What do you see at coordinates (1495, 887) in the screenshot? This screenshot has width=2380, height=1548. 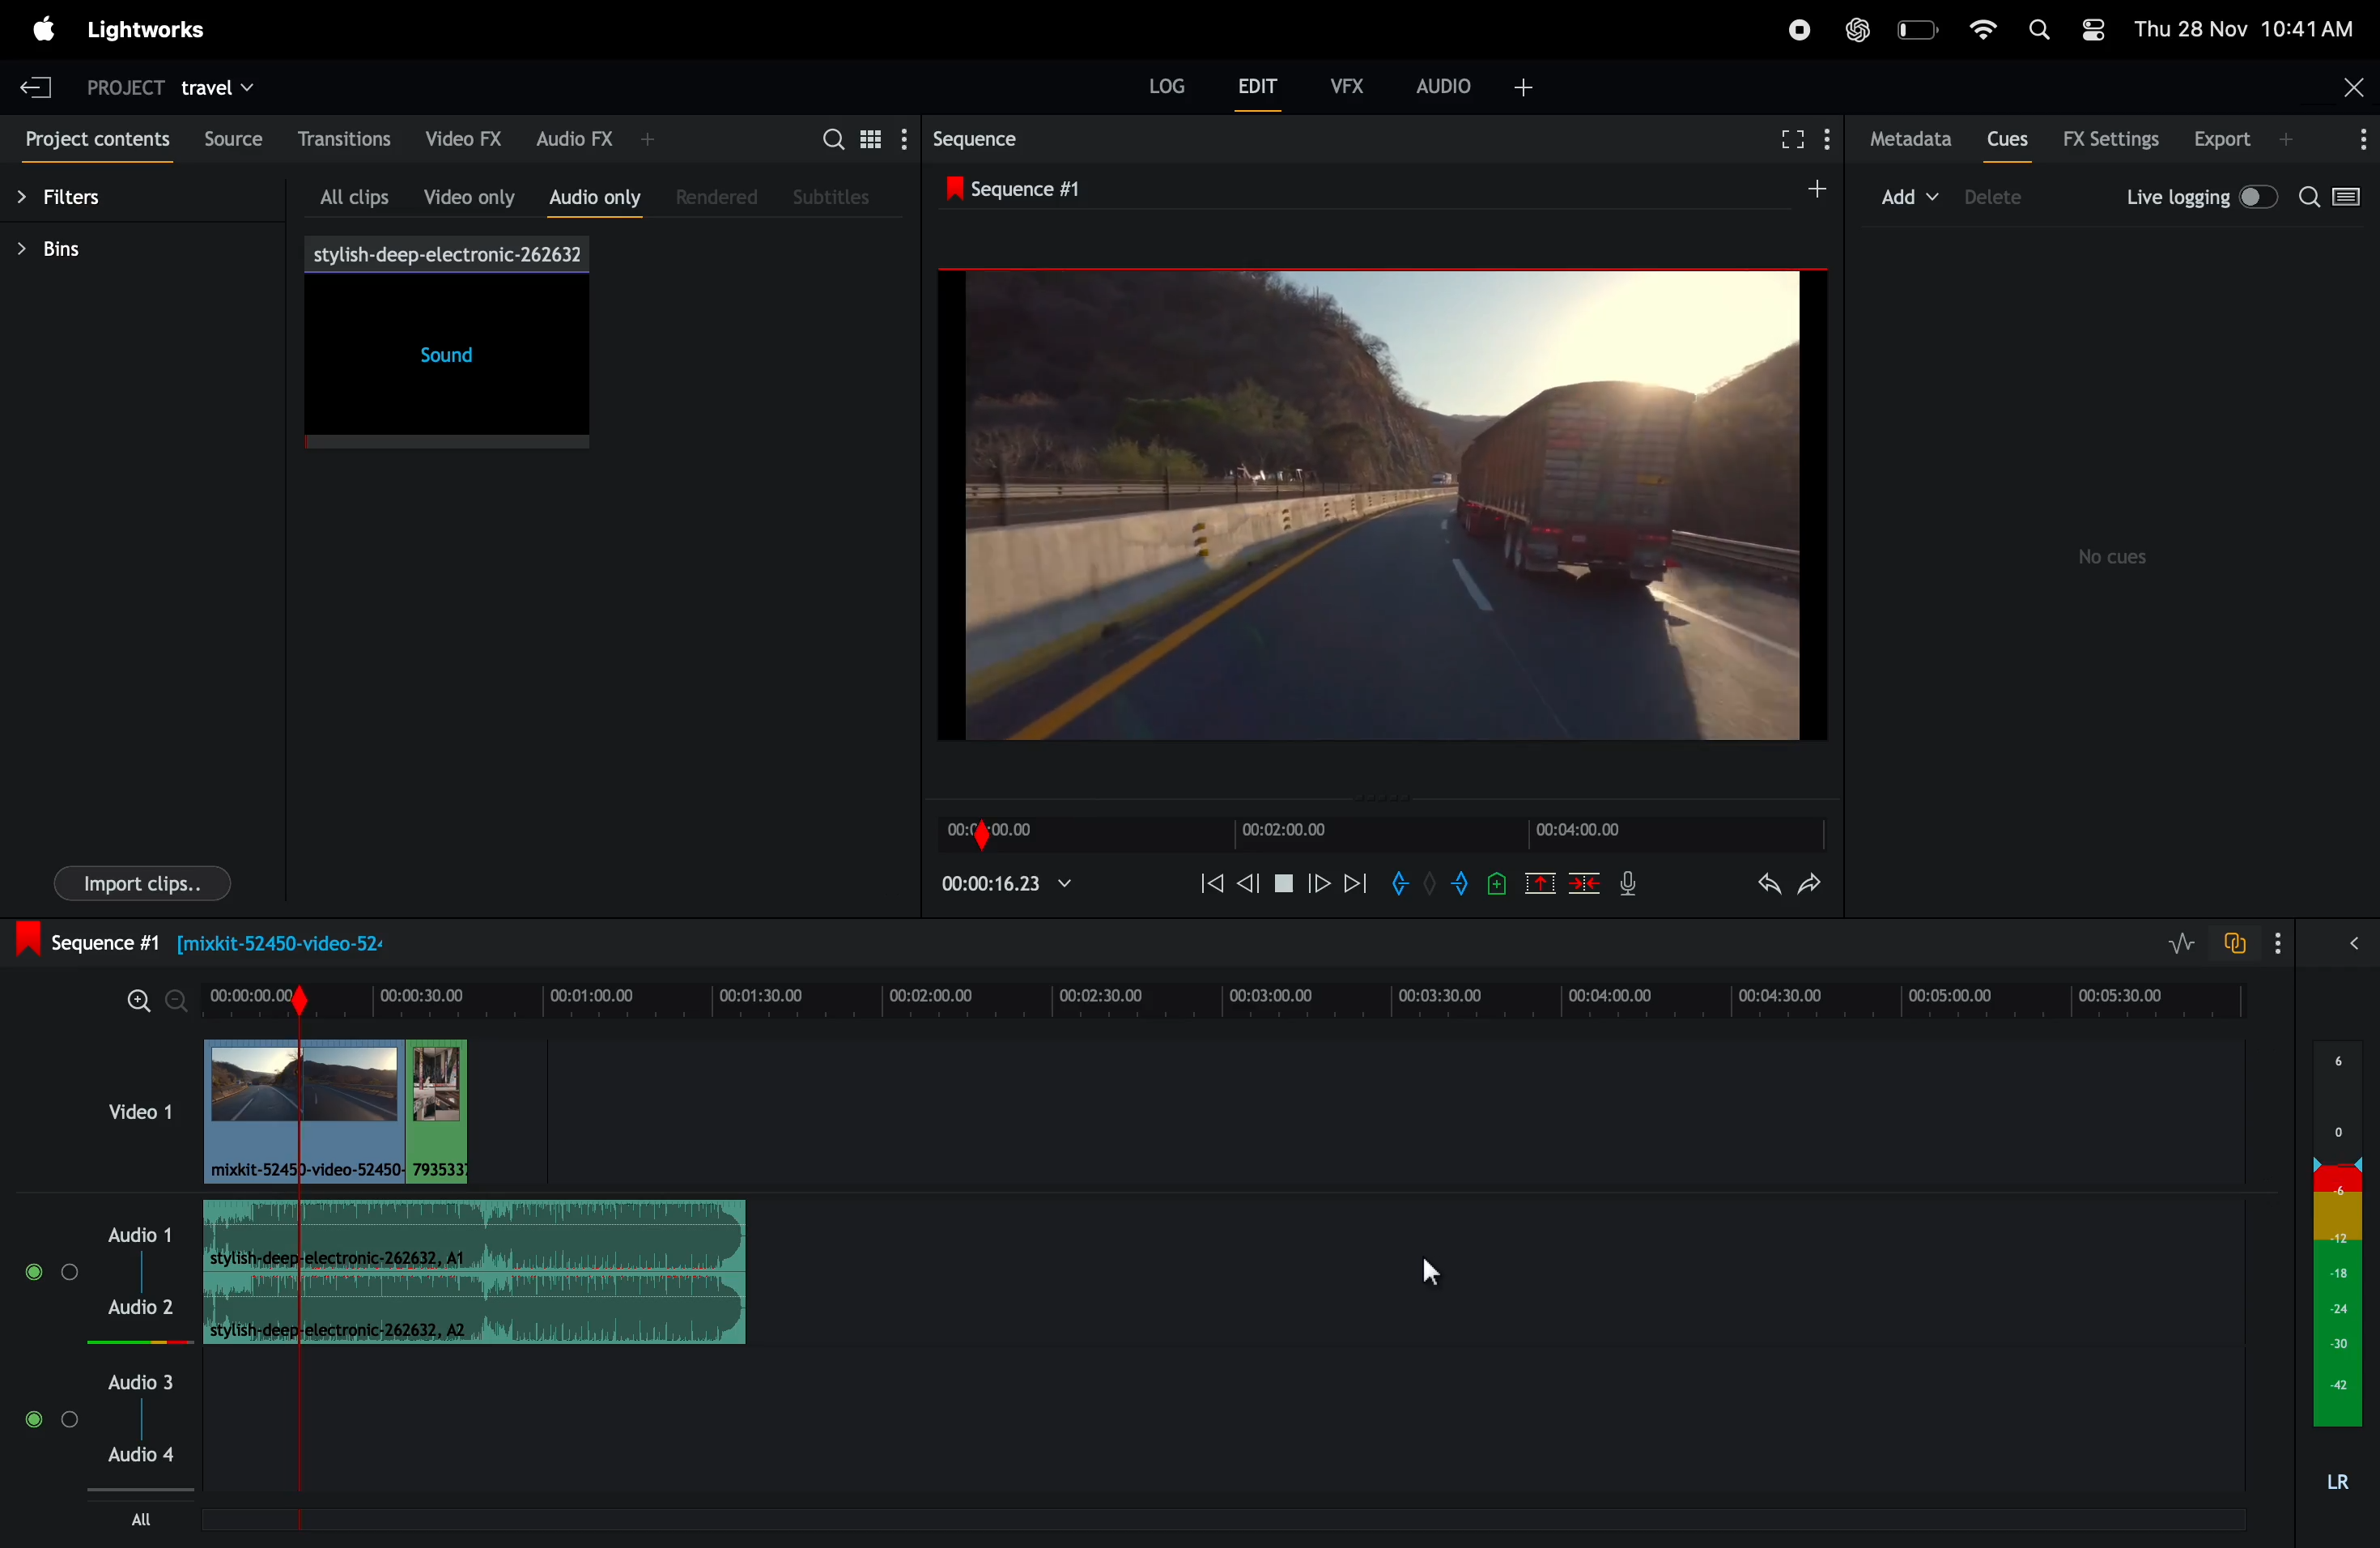 I see `add cue to position` at bounding box center [1495, 887].